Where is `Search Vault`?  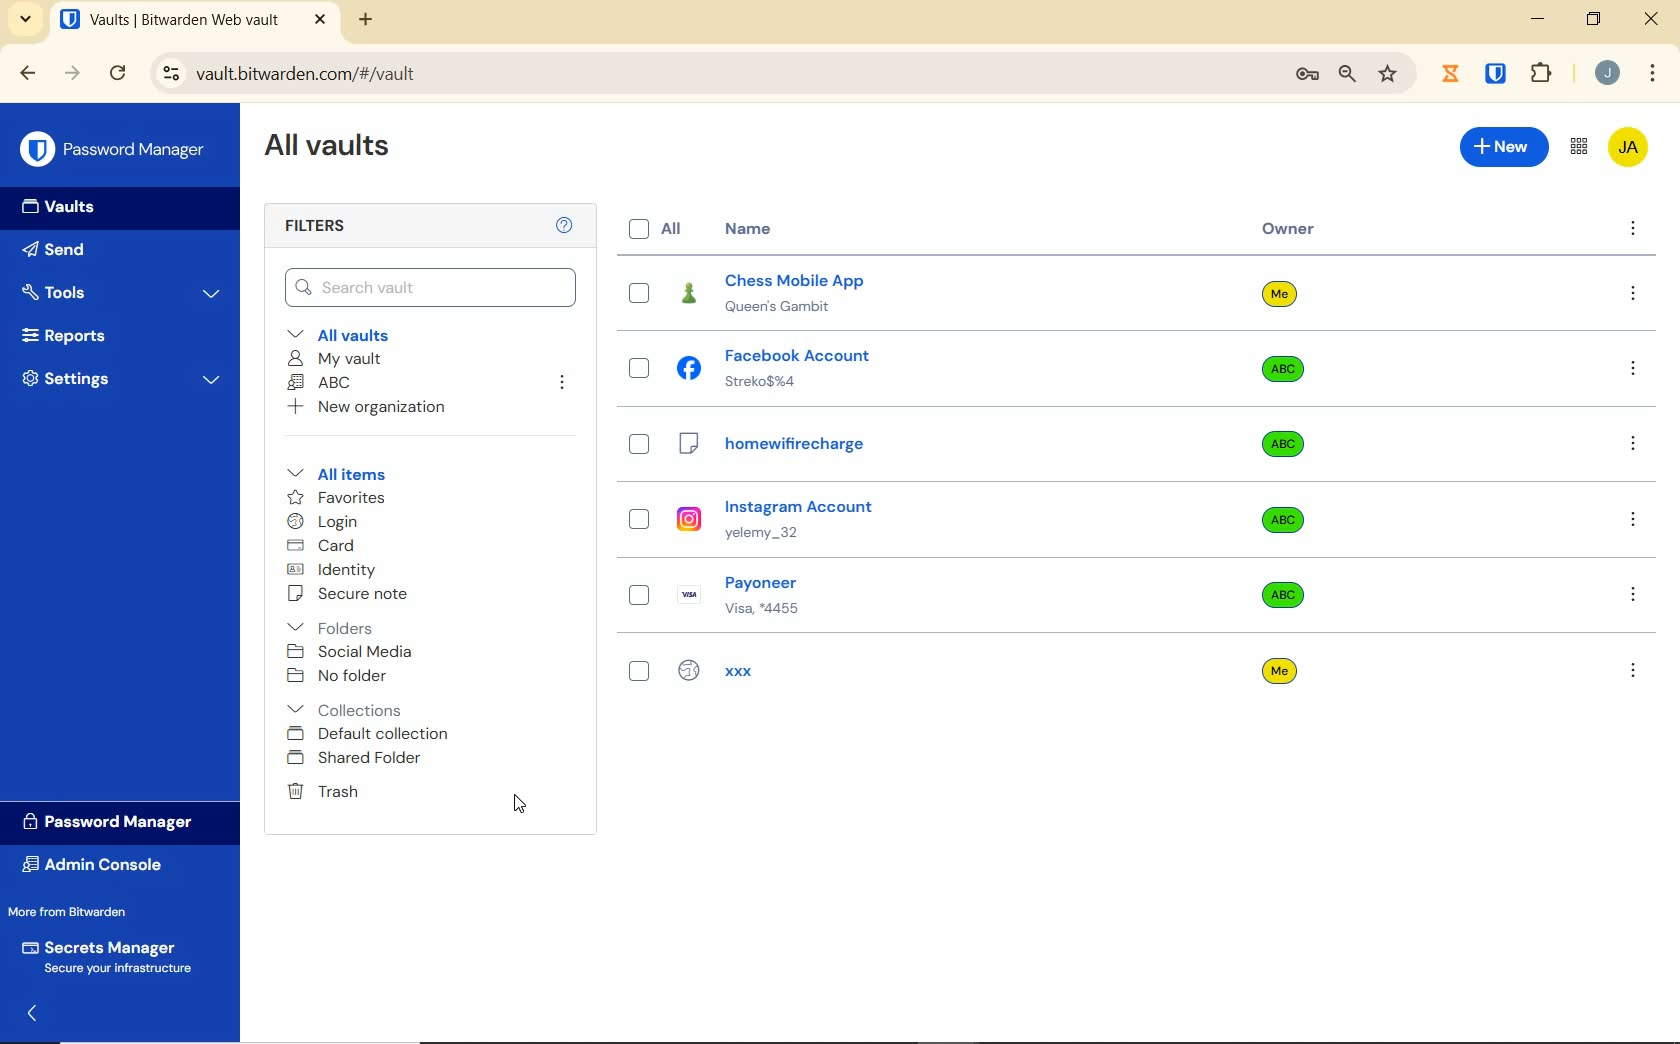 Search Vault is located at coordinates (432, 287).